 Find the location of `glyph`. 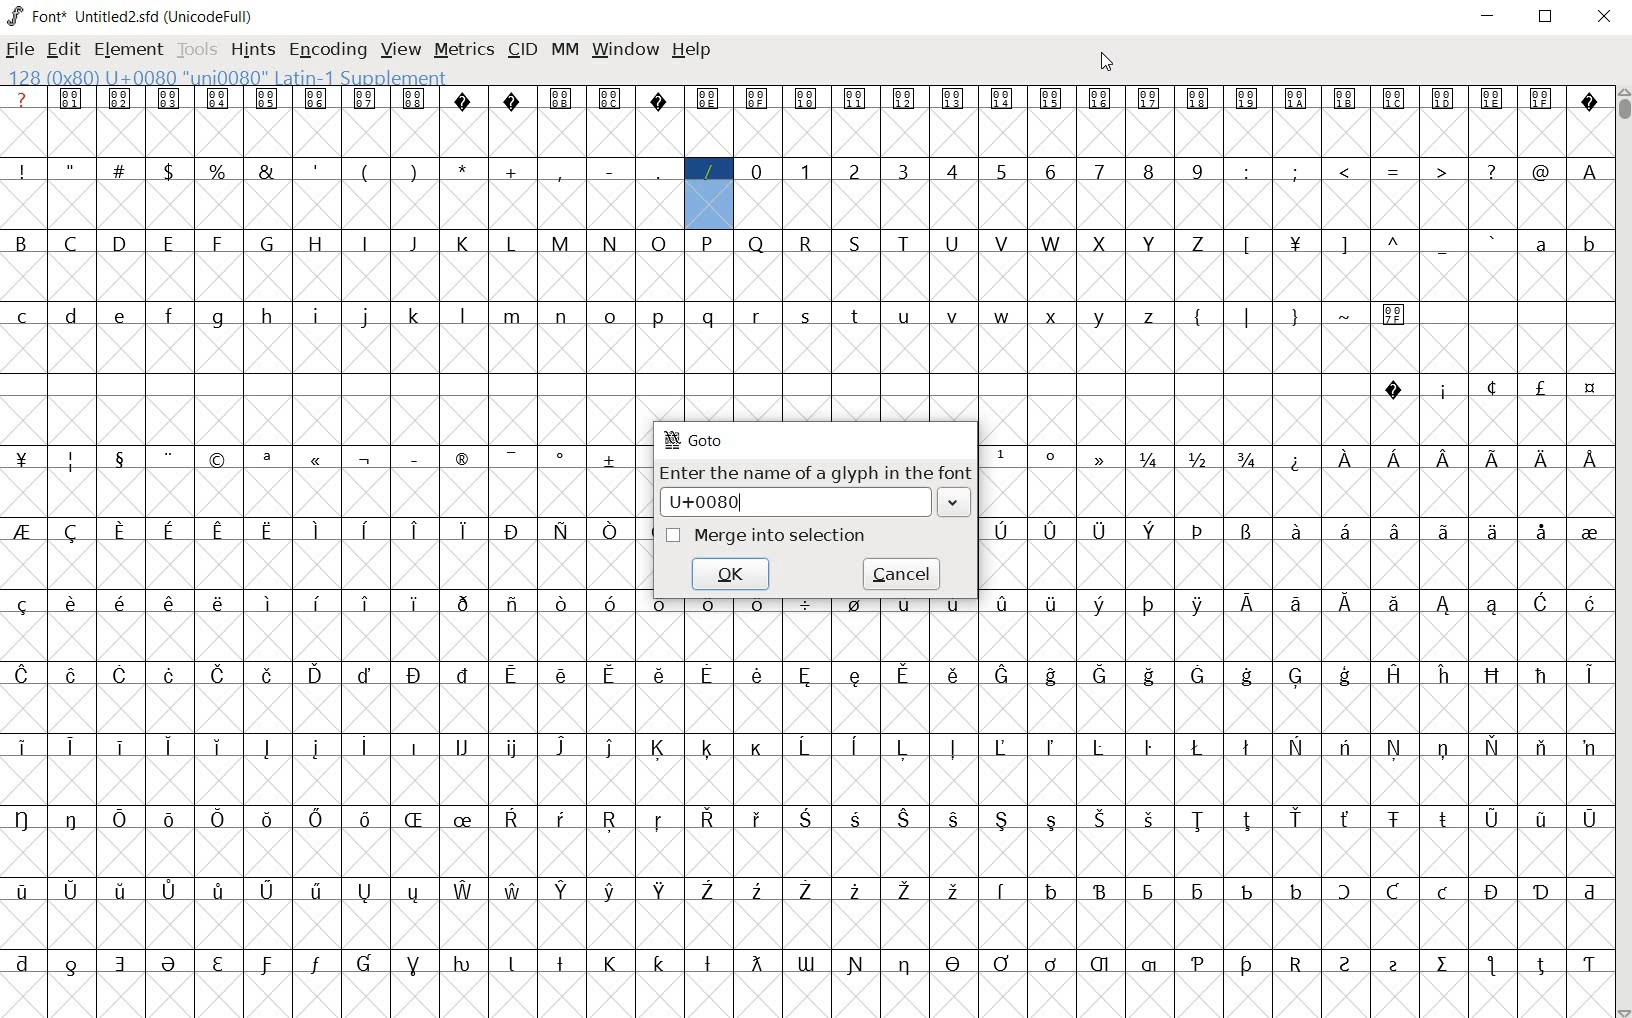

glyph is located at coordinates (219, 603).